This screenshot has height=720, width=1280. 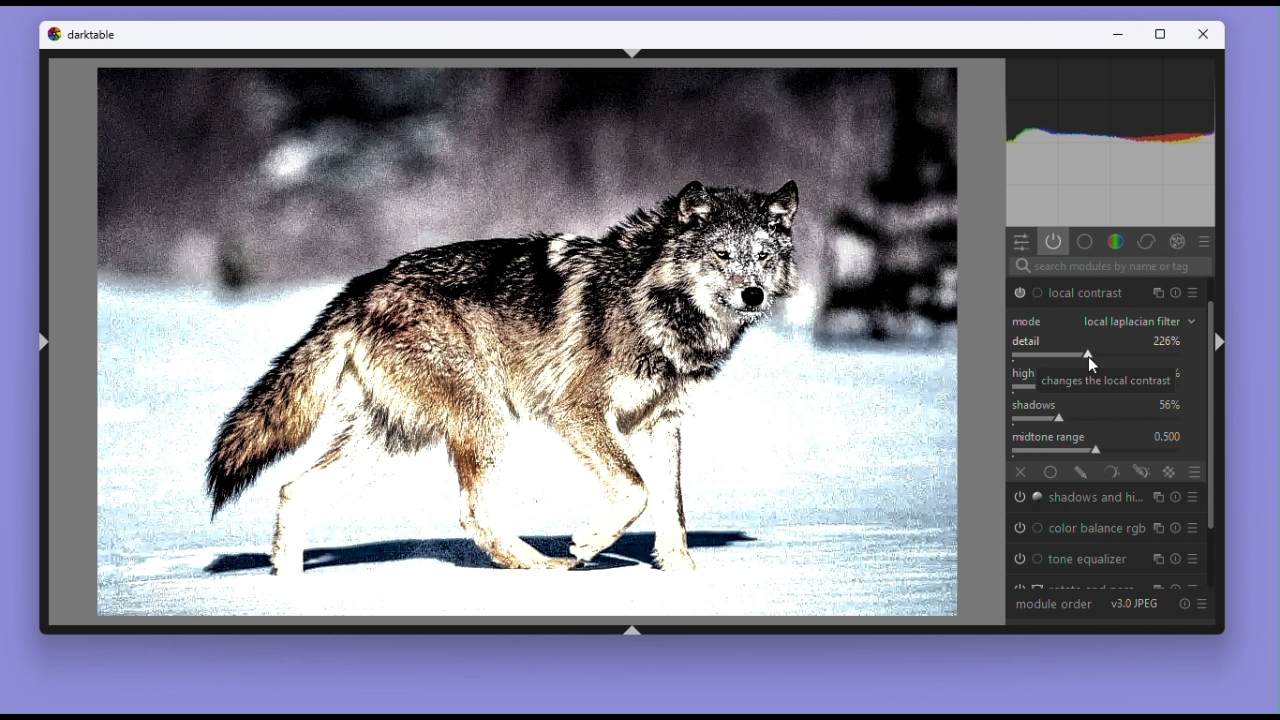 I want to click on Show active modules only, so click(x=1054, y=242).